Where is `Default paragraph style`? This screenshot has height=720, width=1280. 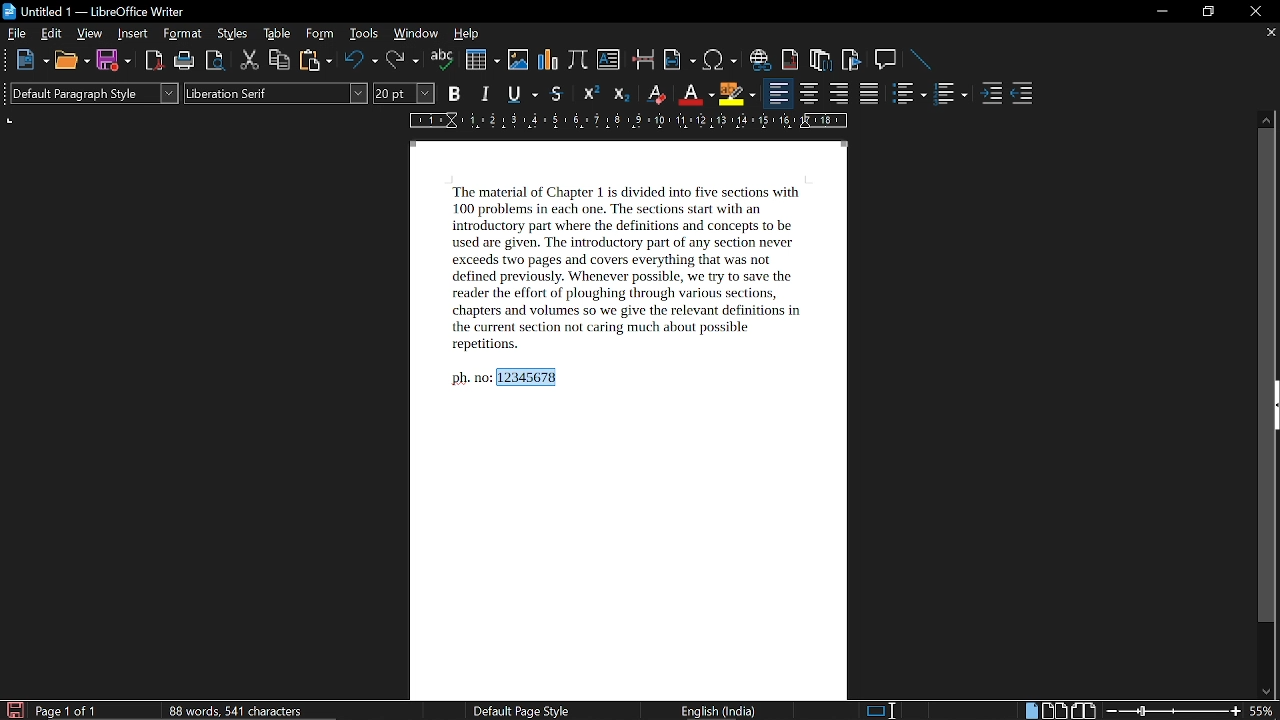 Default paragraph style is located at coordinates (94, 93).